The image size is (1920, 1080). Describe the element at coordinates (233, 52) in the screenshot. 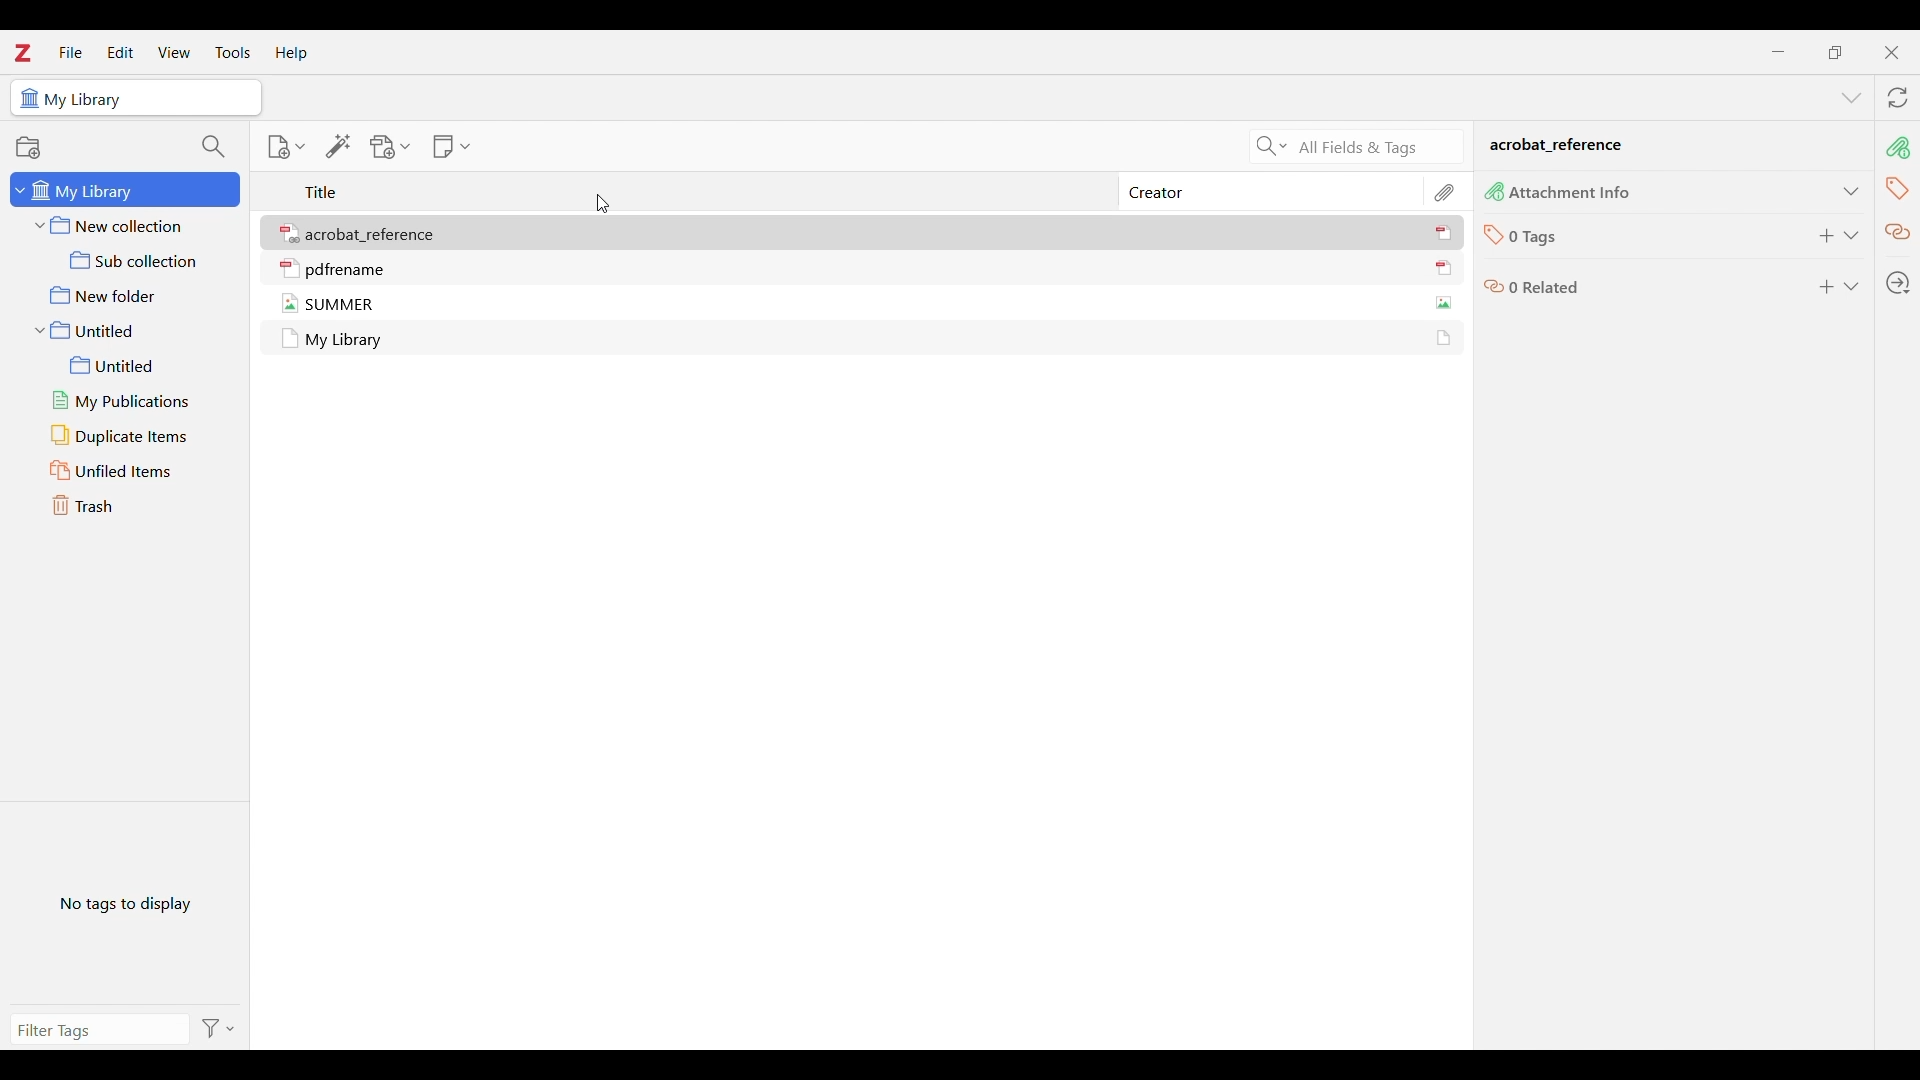

I see `Tools menu` at that location.